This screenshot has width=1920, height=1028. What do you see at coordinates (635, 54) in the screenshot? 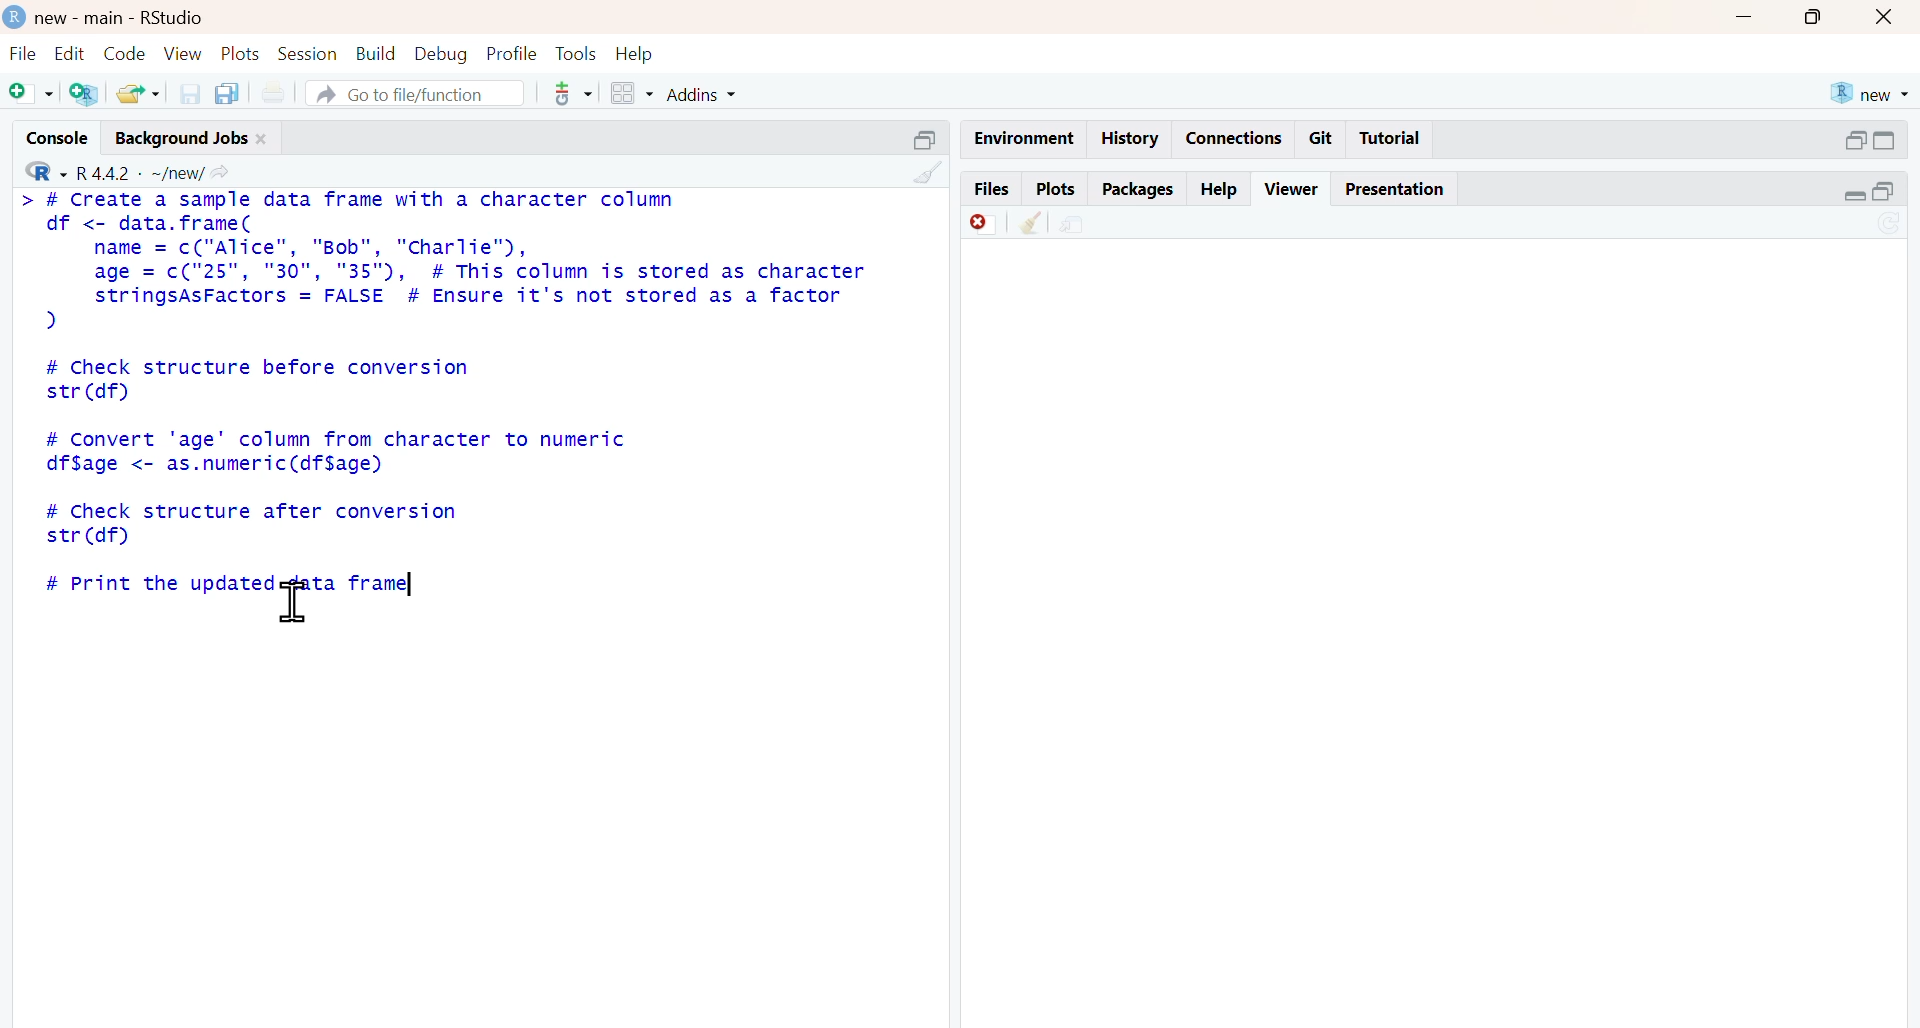
I see `help` at bounding box center [635, 54].